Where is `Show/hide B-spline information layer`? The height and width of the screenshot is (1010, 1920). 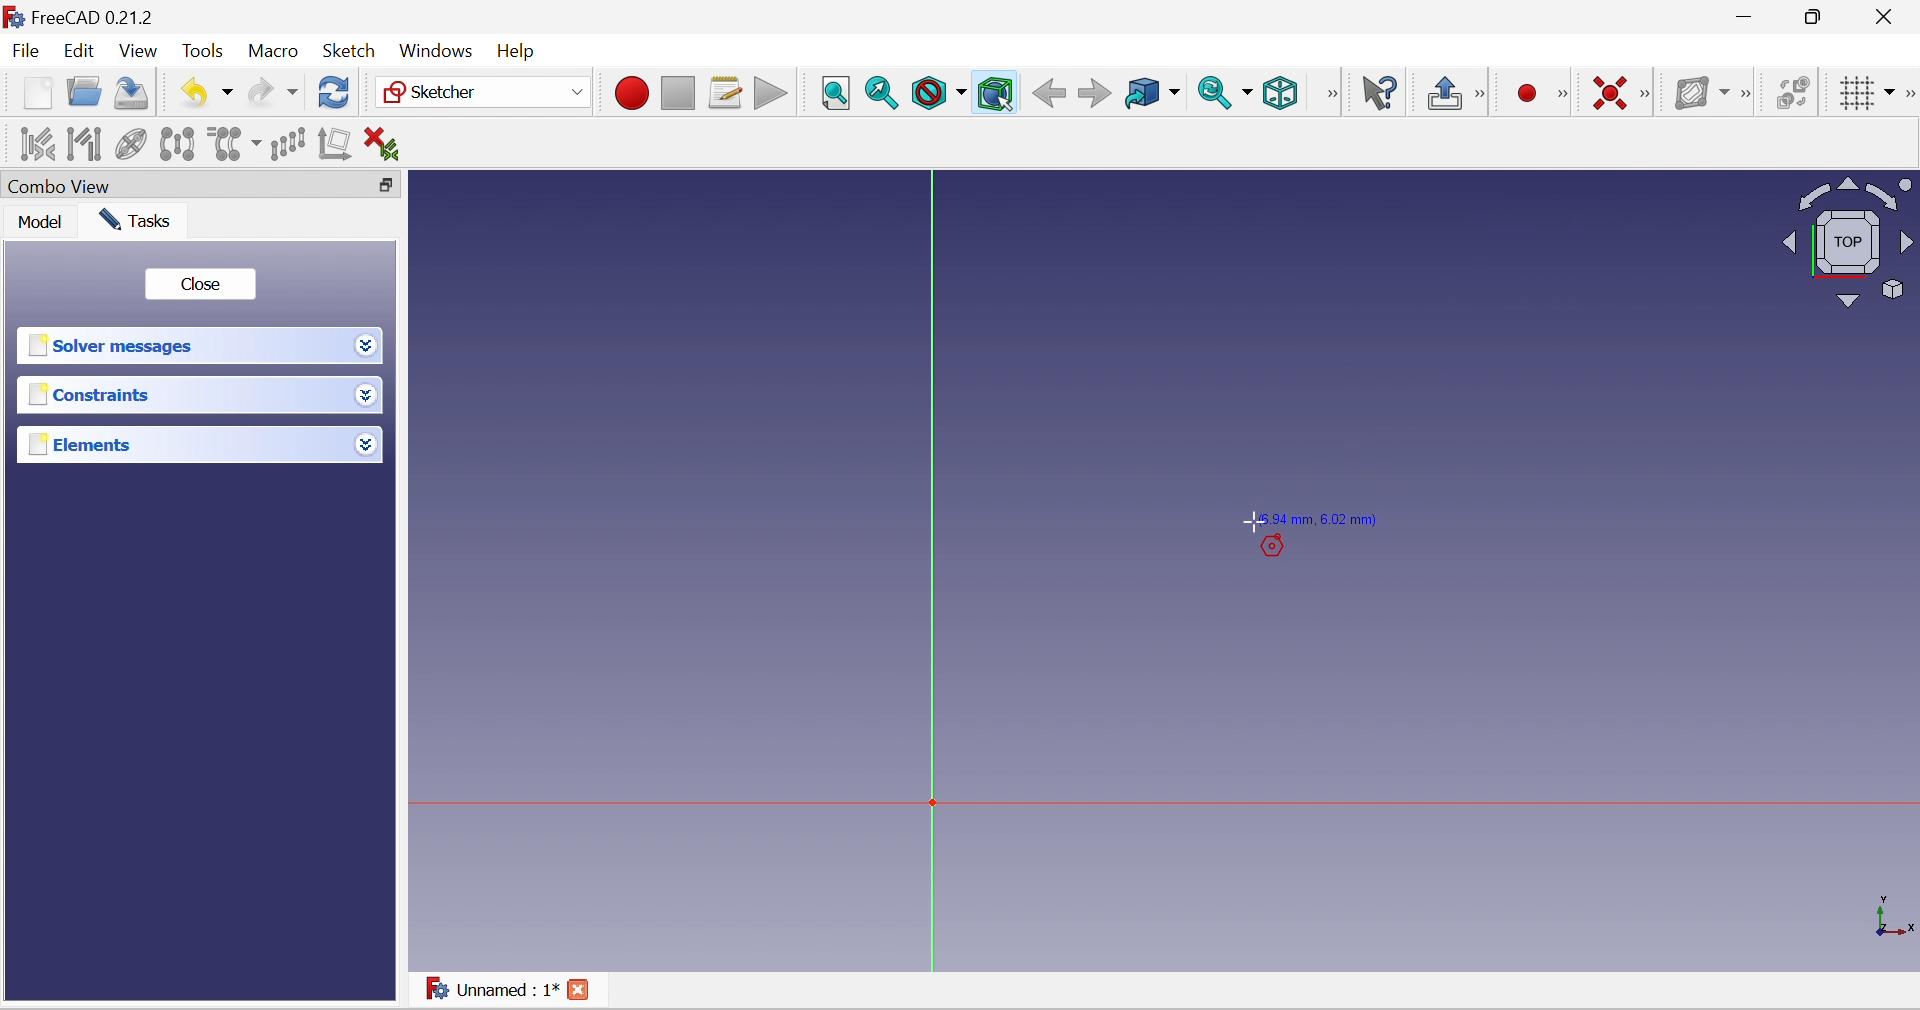
Show/hide B-spline information layer is located at coordinates (1702, 94).